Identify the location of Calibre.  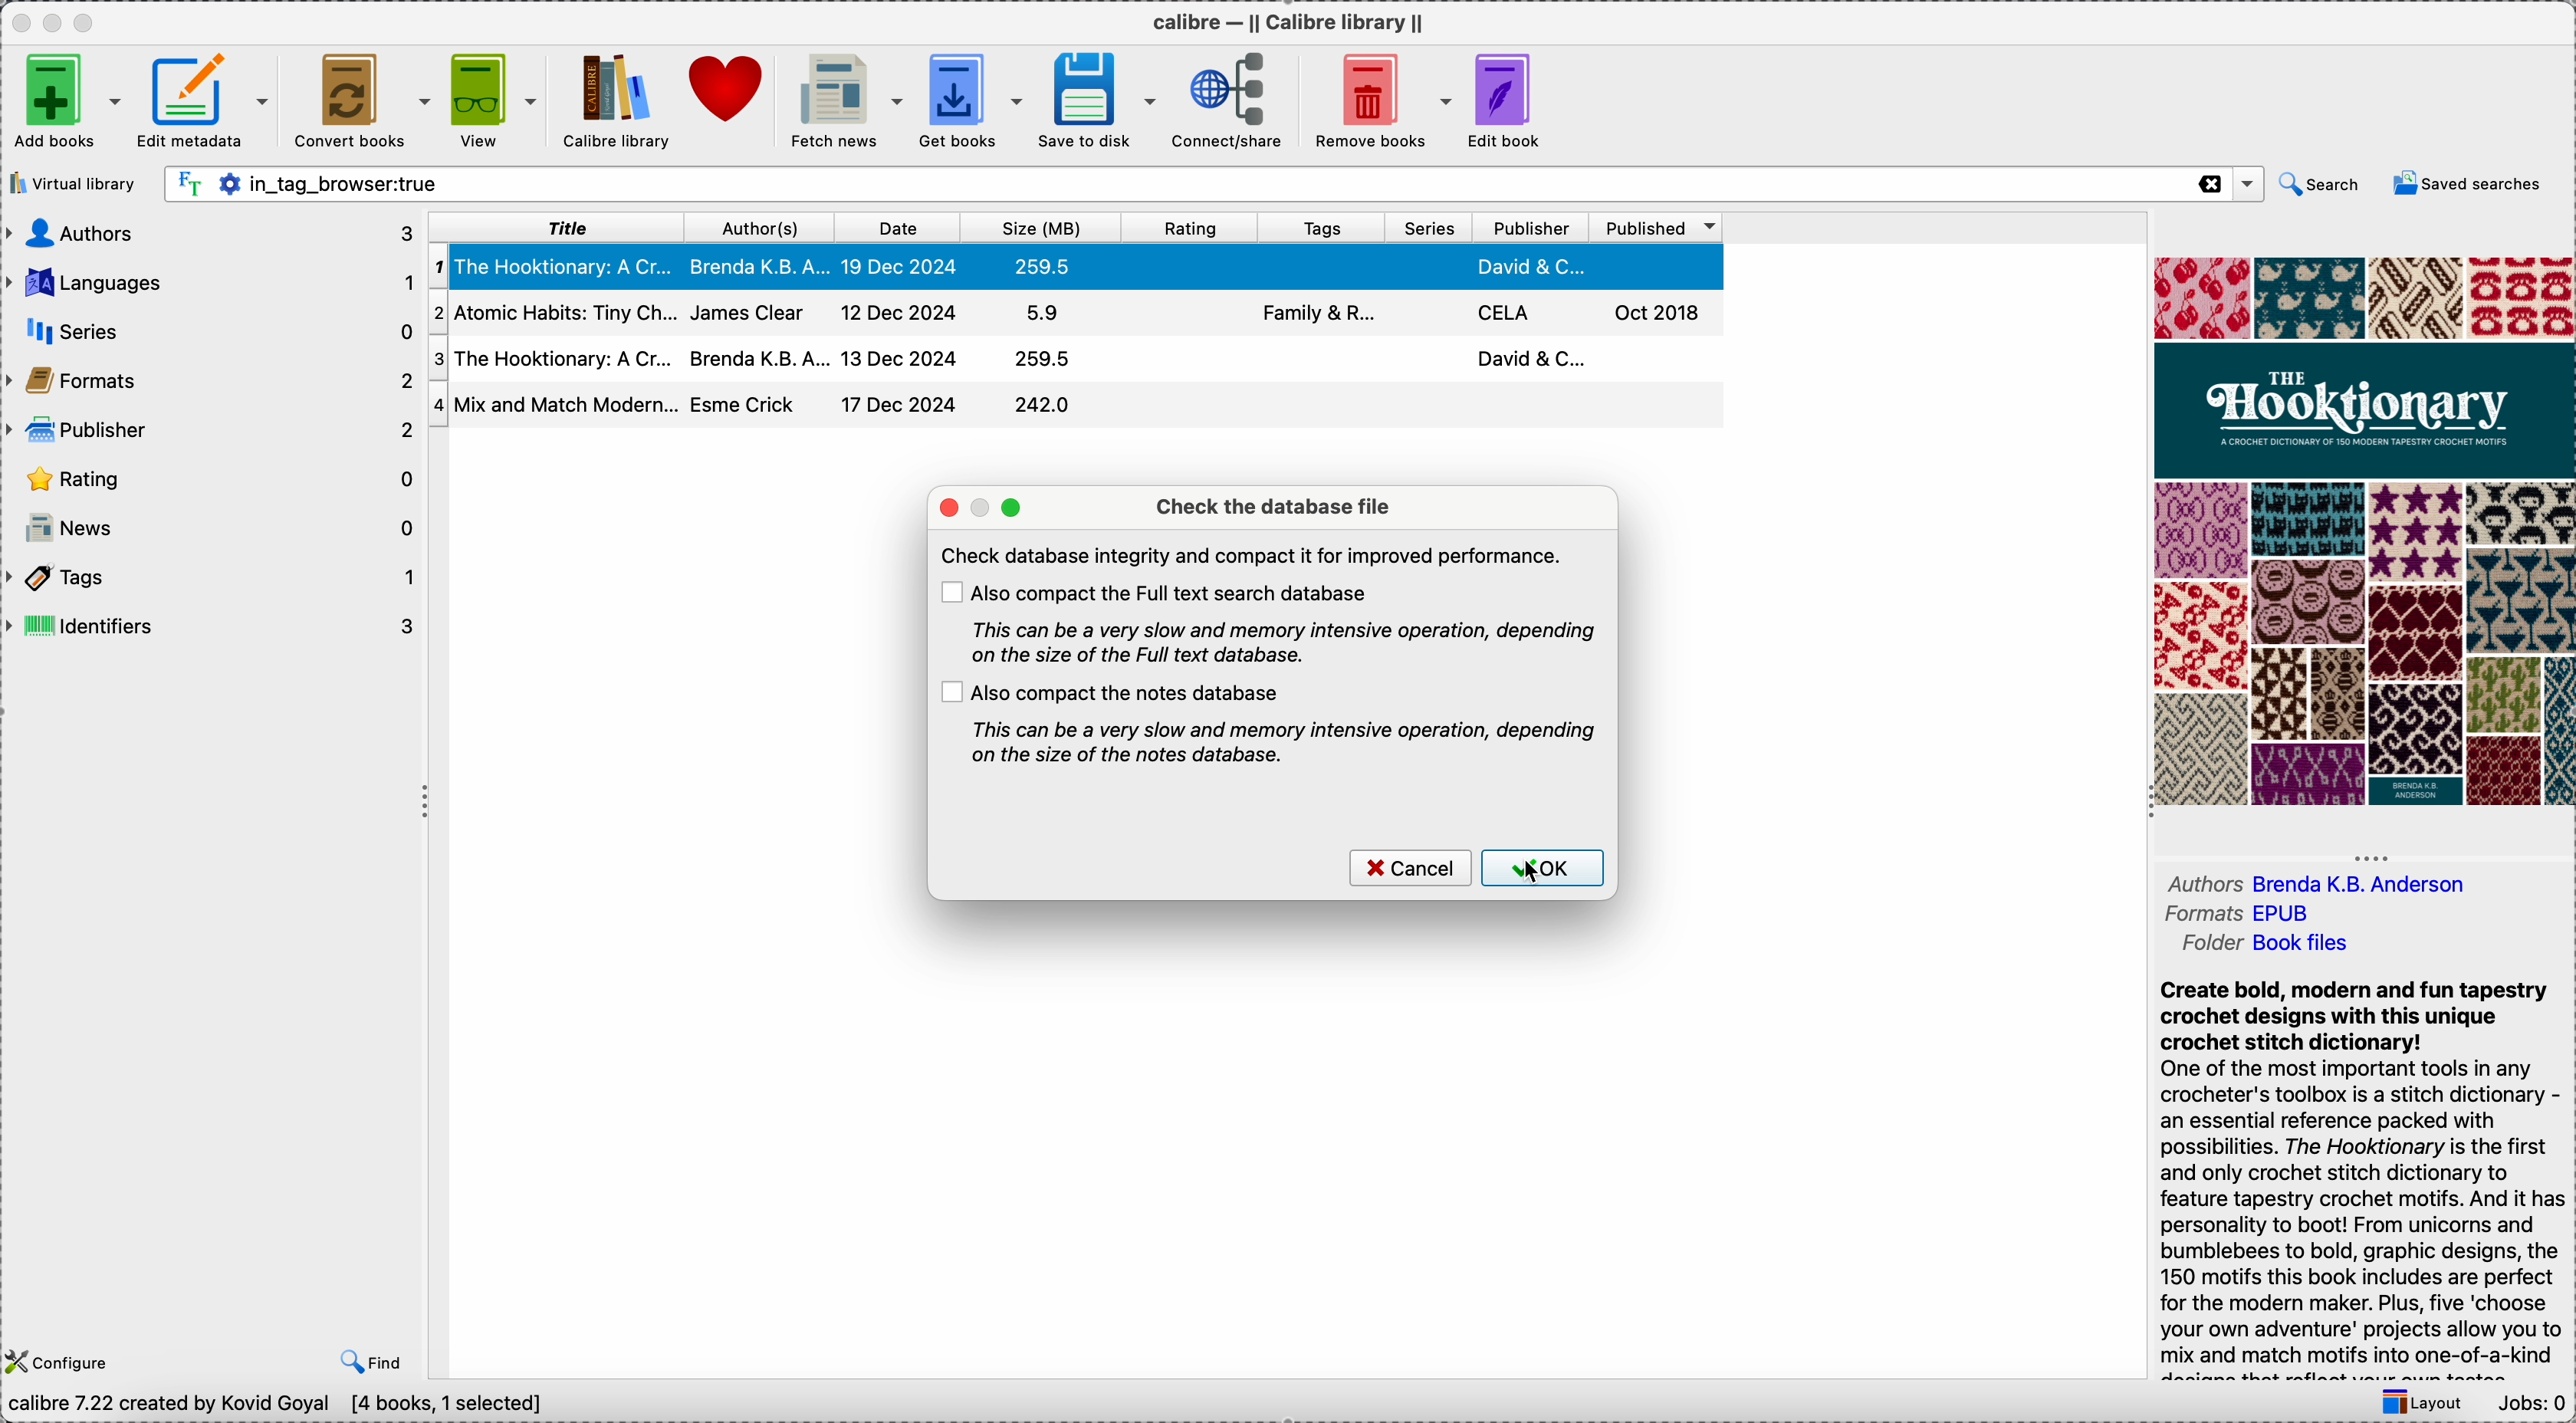
(1294, 20).